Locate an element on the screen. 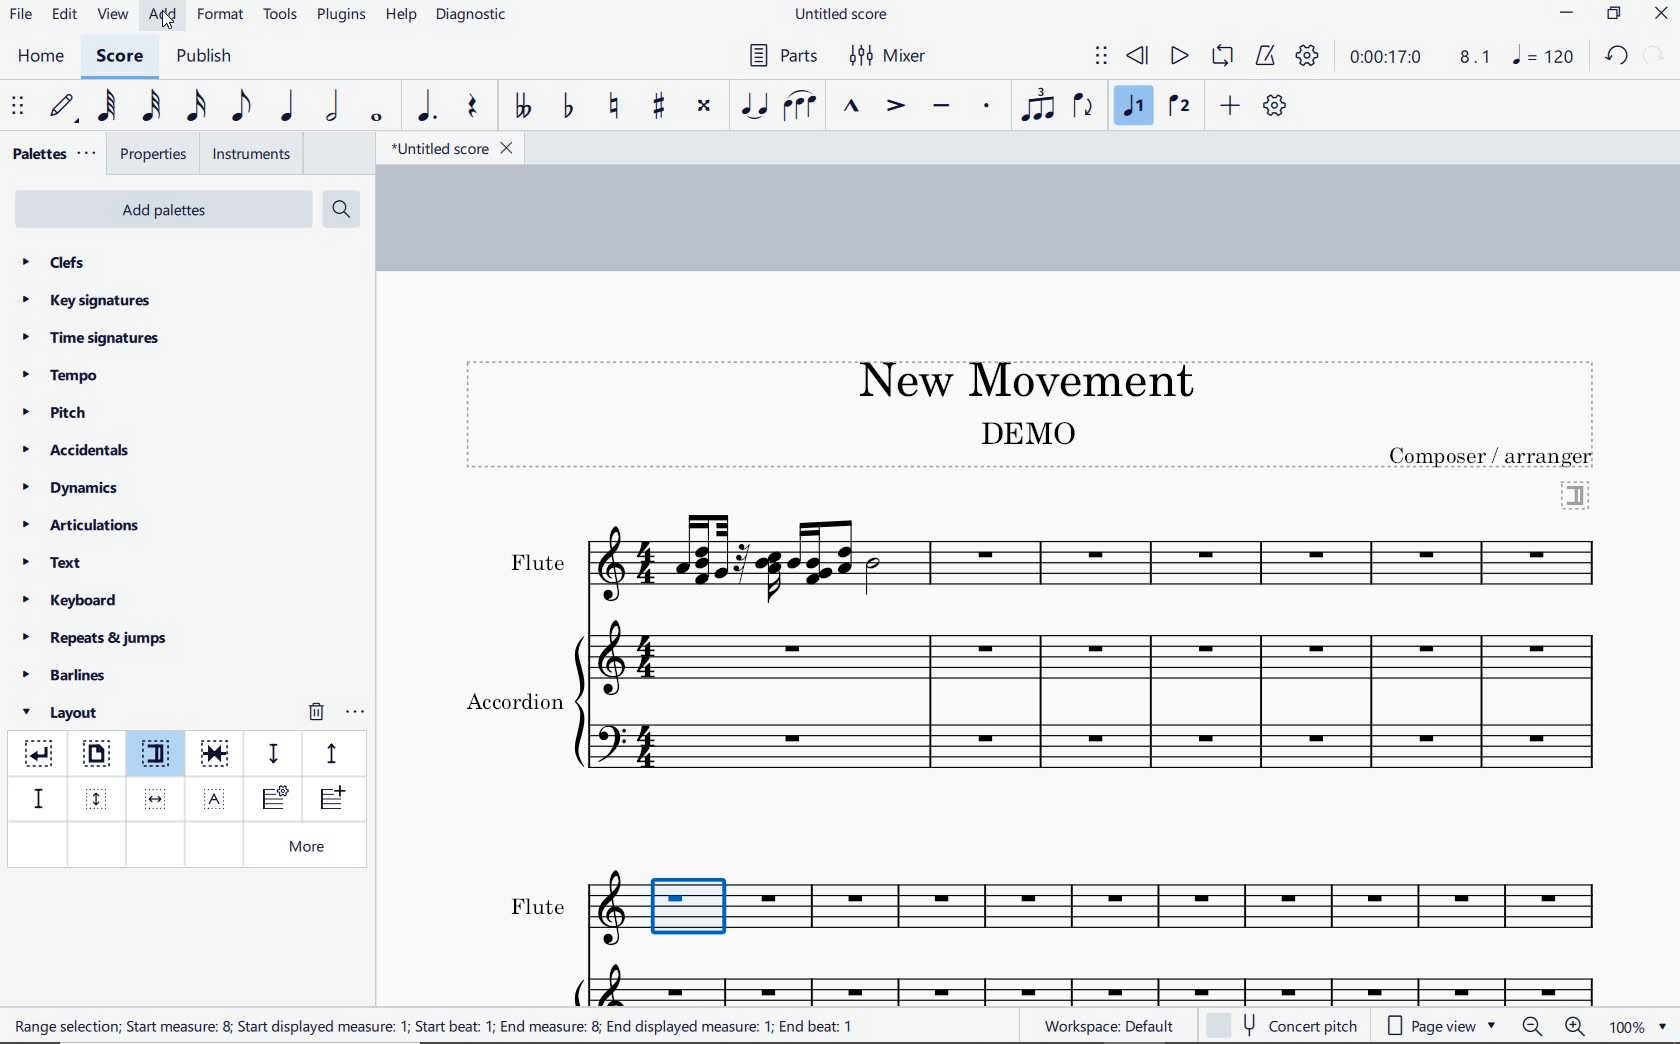  select to move is located at coordinates (1101, 57).